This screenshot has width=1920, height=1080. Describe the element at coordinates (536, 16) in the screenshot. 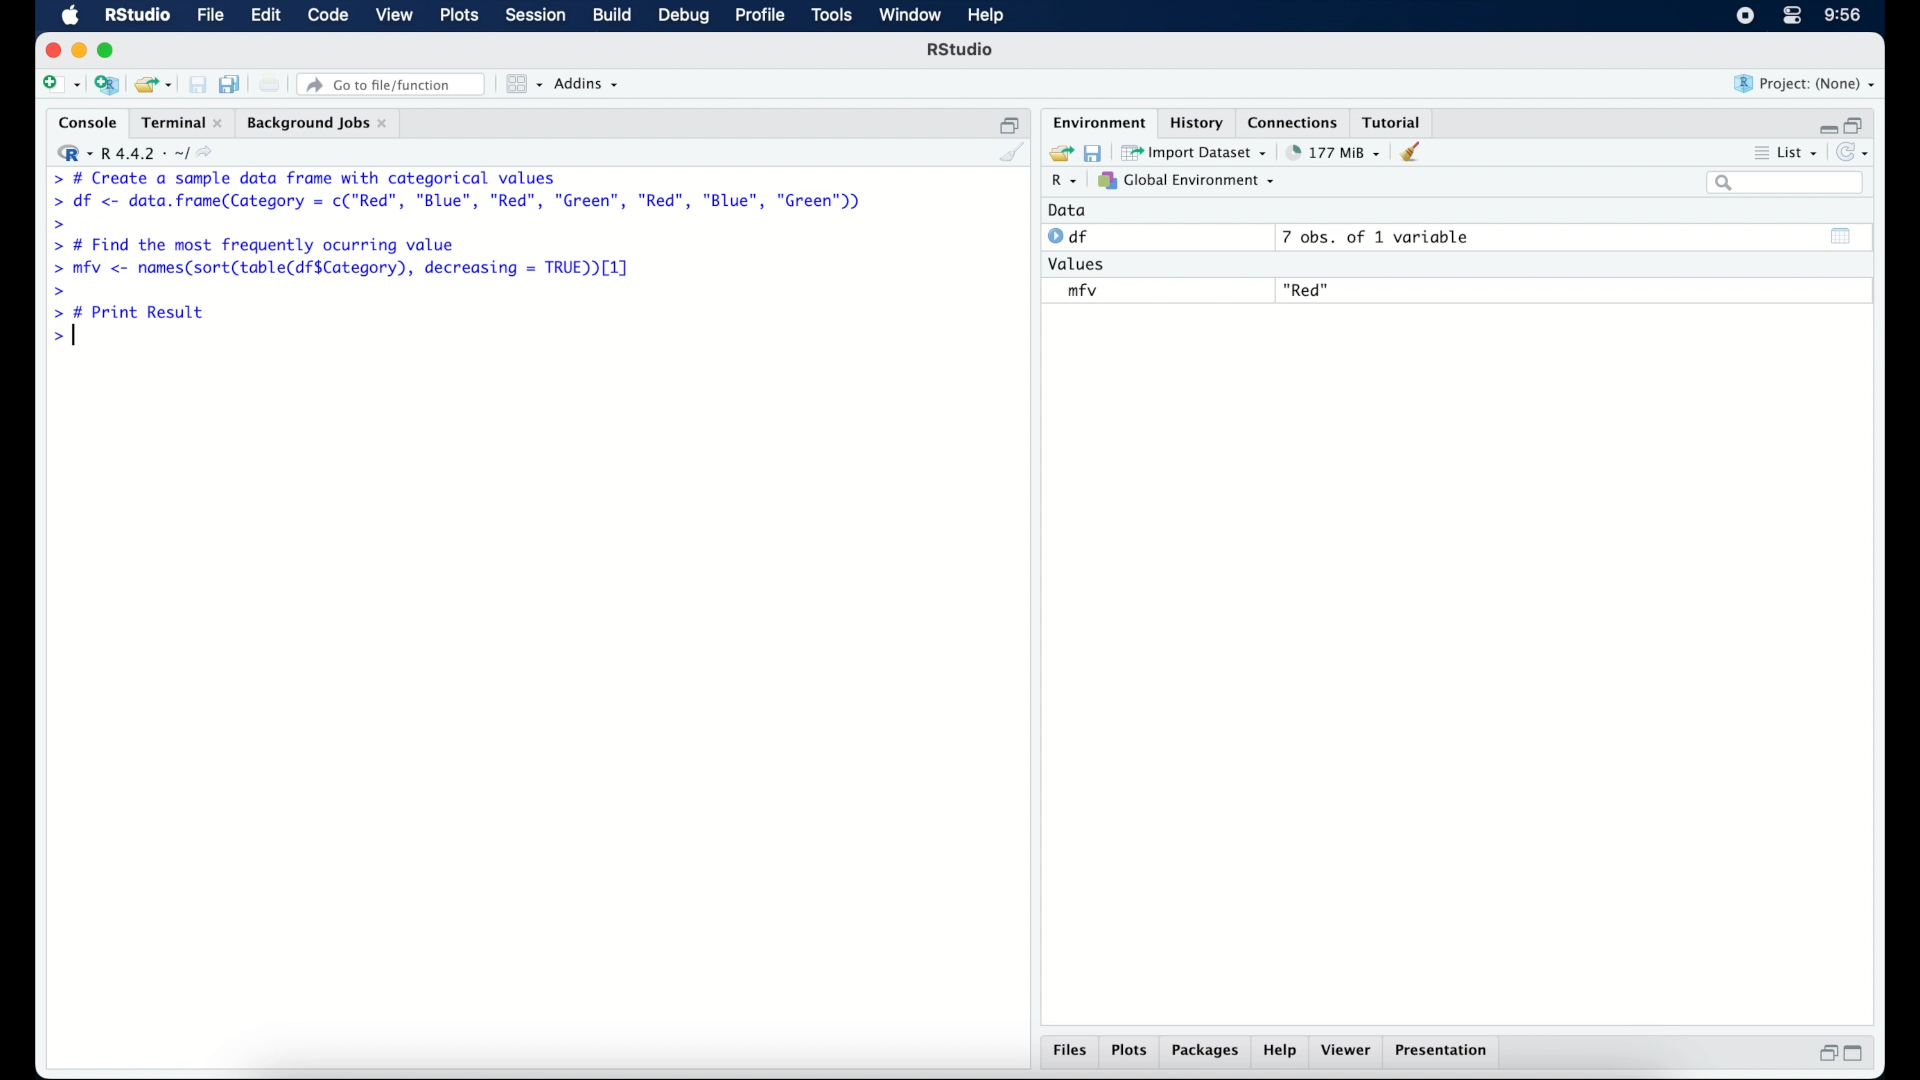

I see `session` at that location.